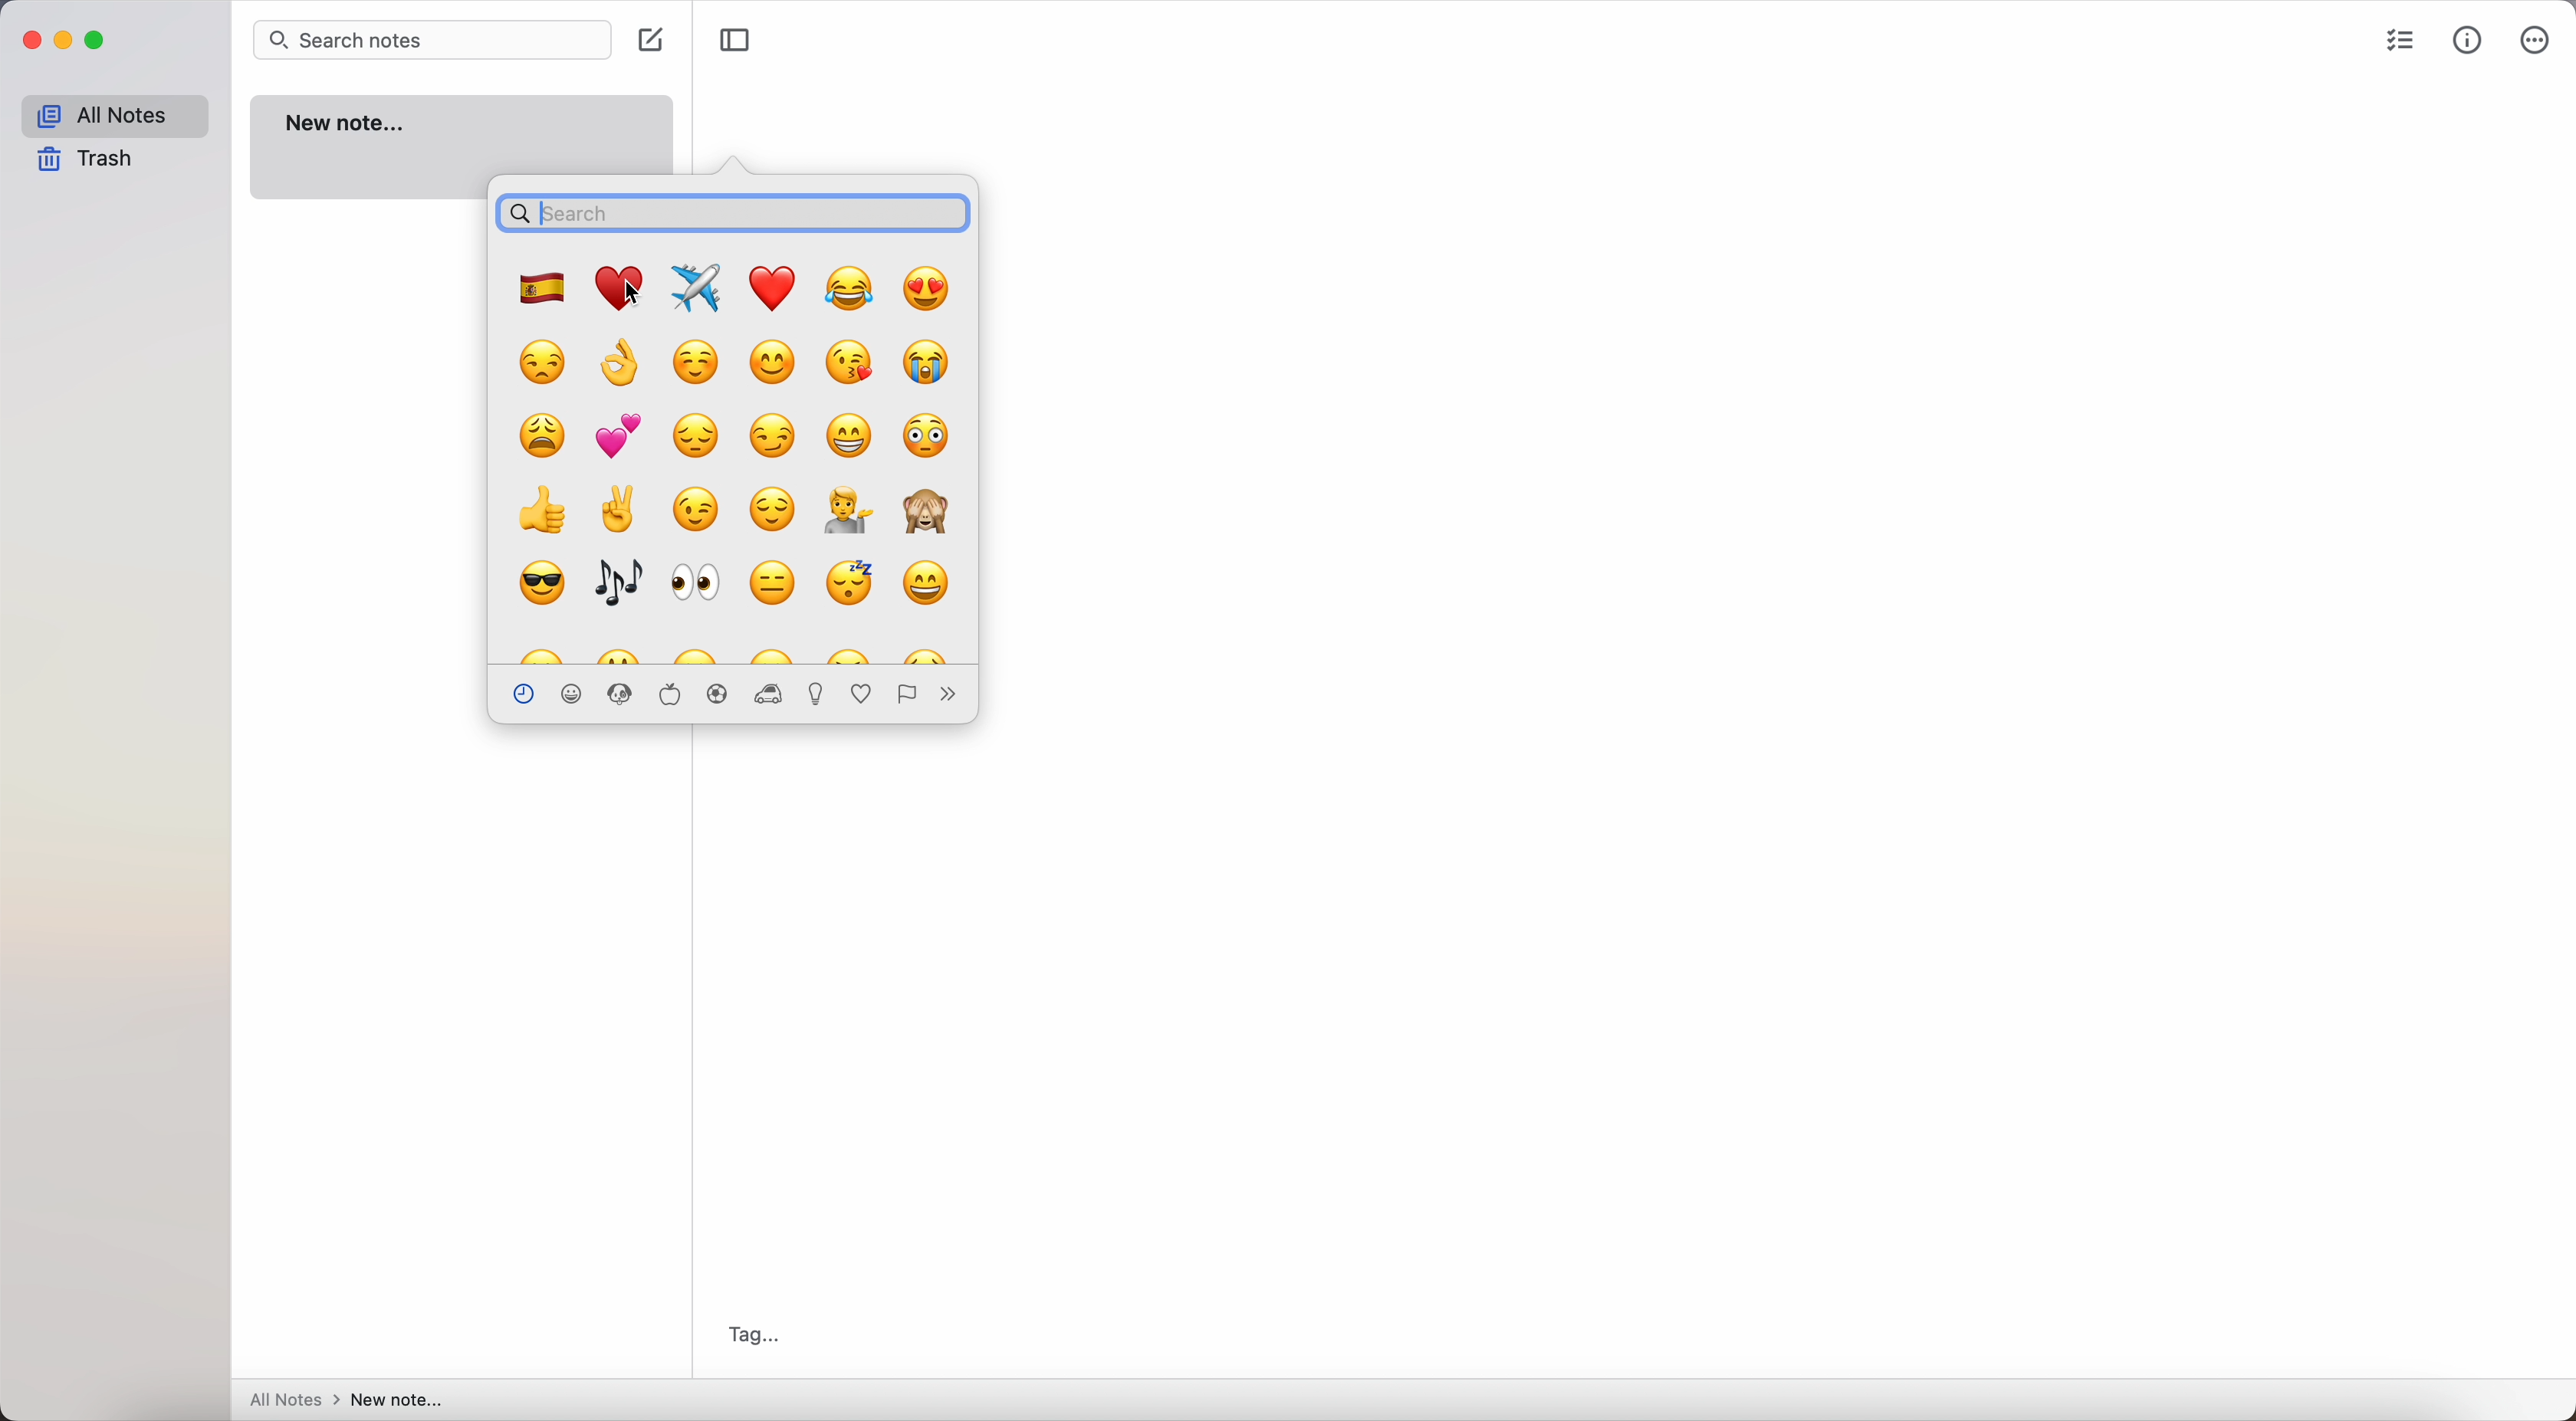 This screenshot has height=1421, width=2576. I want to click on emoji, so click(699, 653).